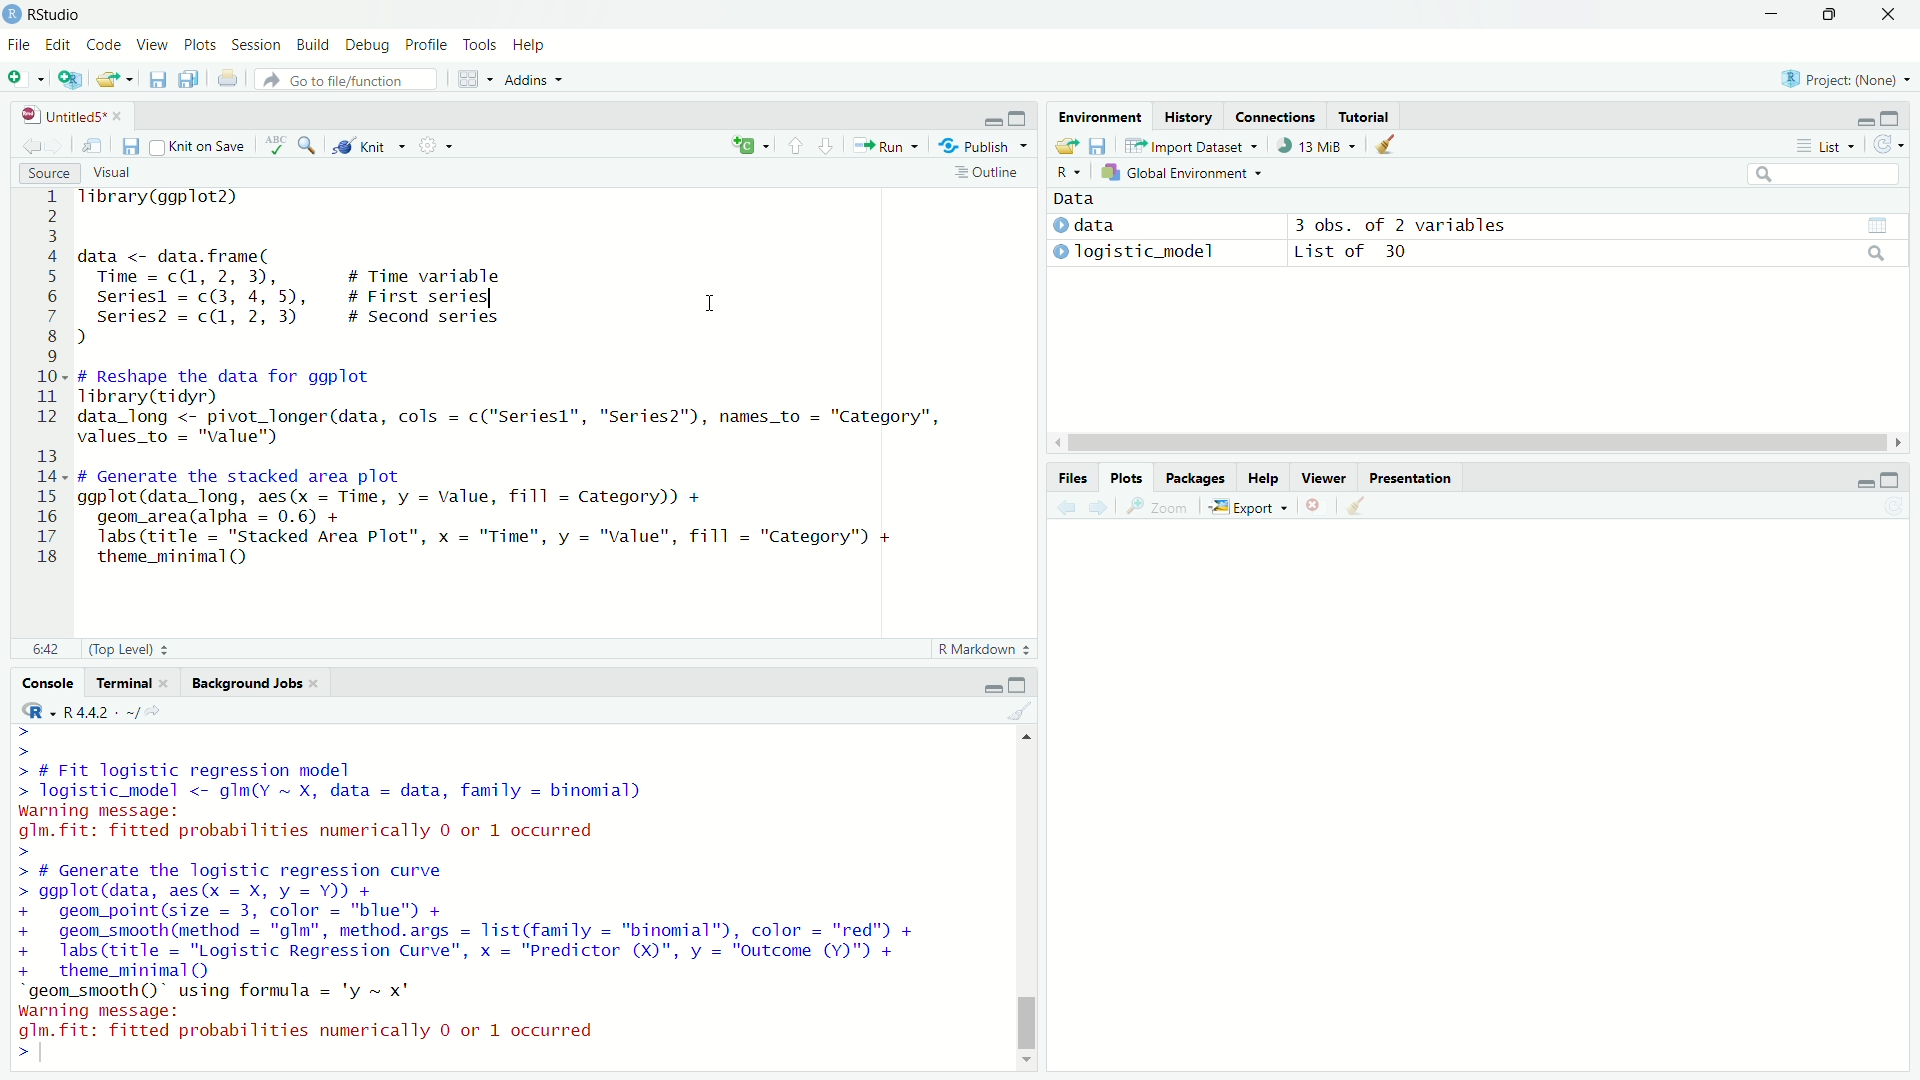 This screenshot has height=1080, width=1920. What do you see at coordinates (360, 42) in the screenshot?
I see `Debug` at bounding box center [360, 42].